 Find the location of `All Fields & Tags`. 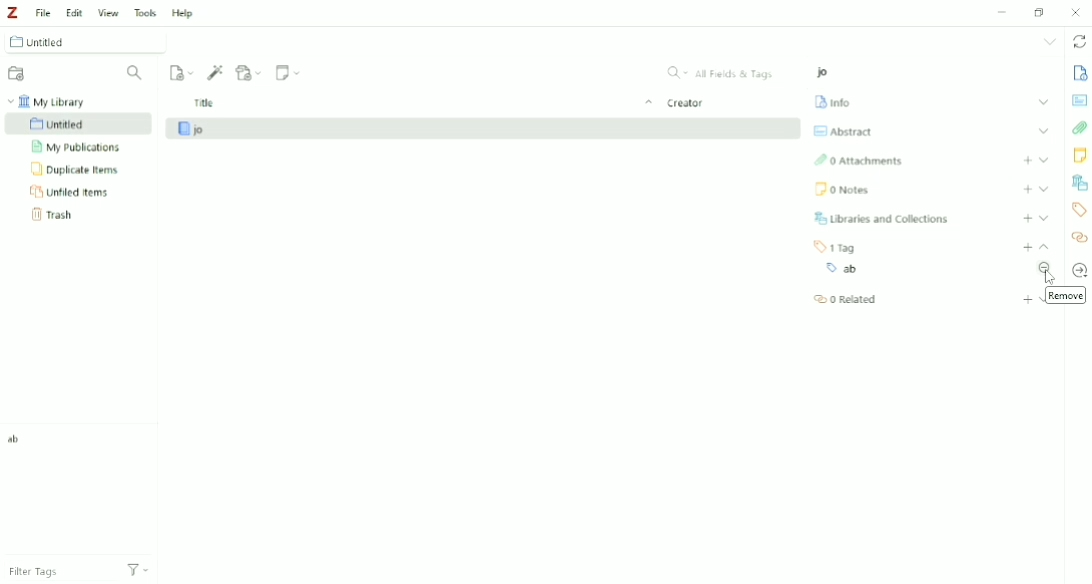

All Fields & Tags is located at coordinates (720, 73).